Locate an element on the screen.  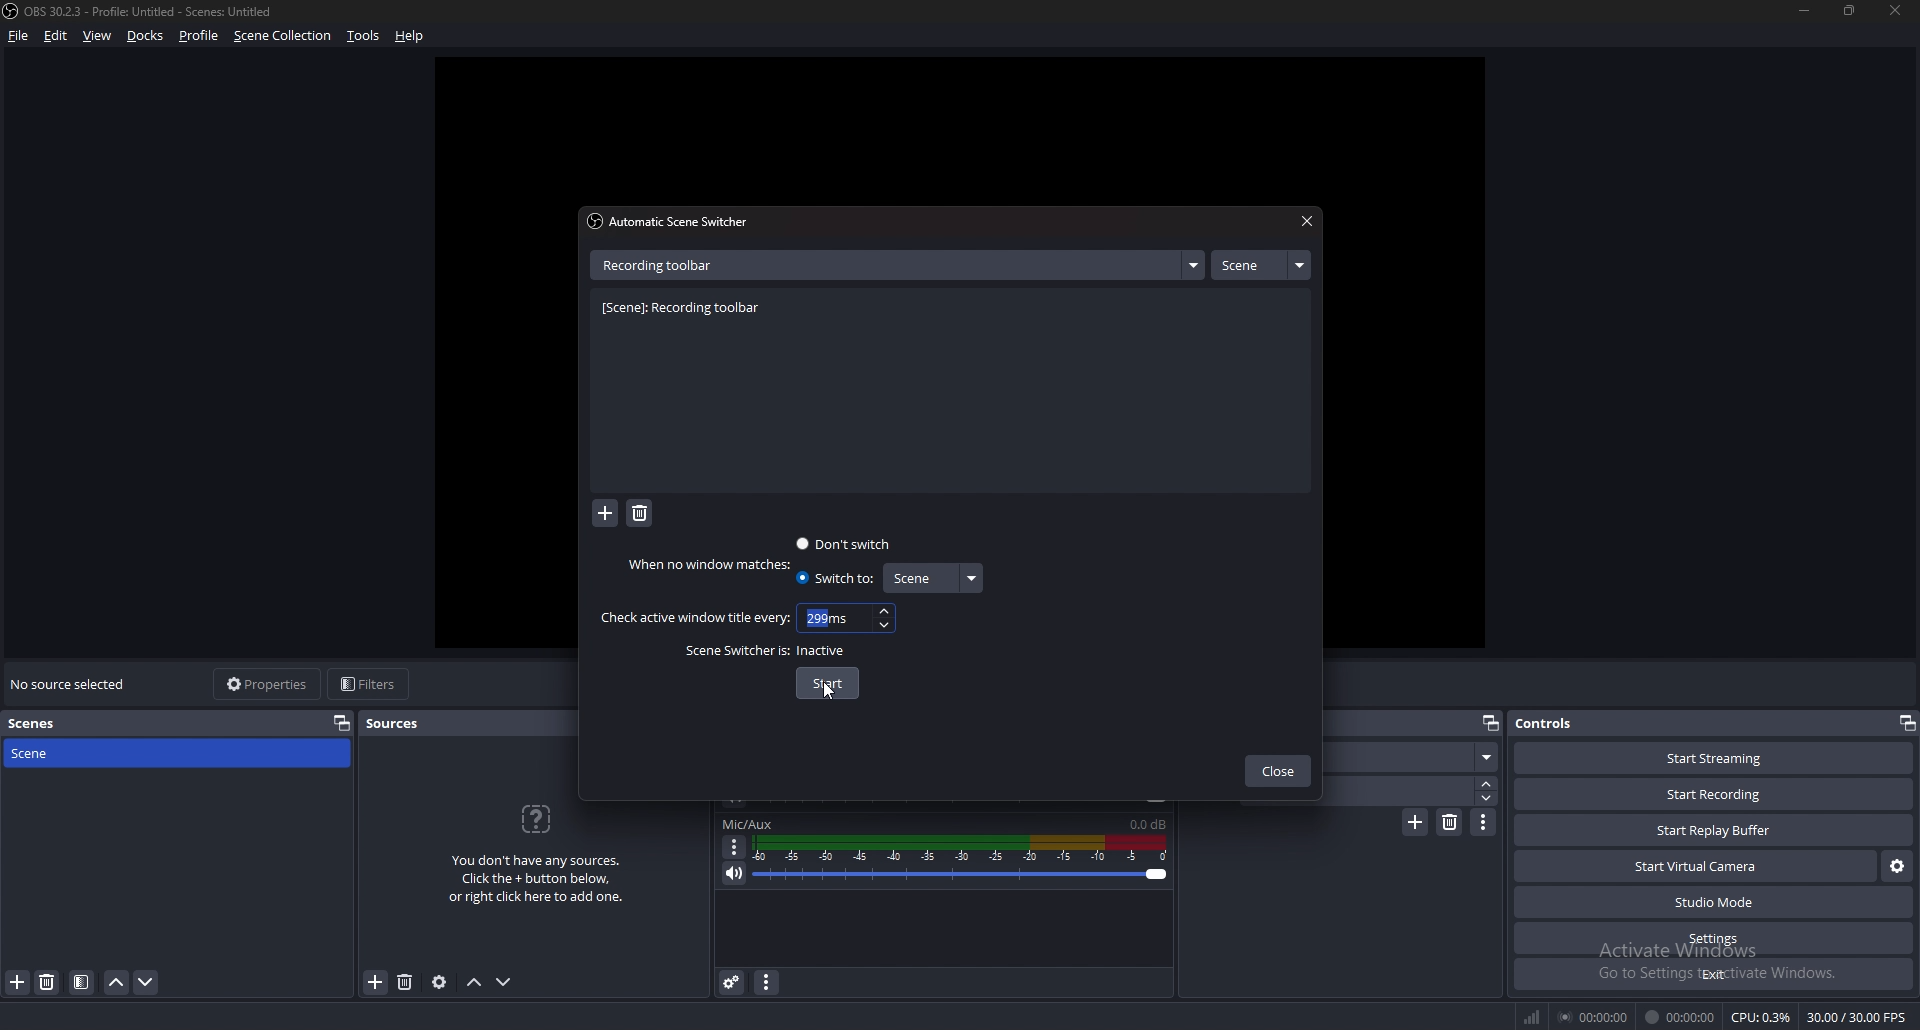
start replay buffer is located at coordinates (1715, 830).